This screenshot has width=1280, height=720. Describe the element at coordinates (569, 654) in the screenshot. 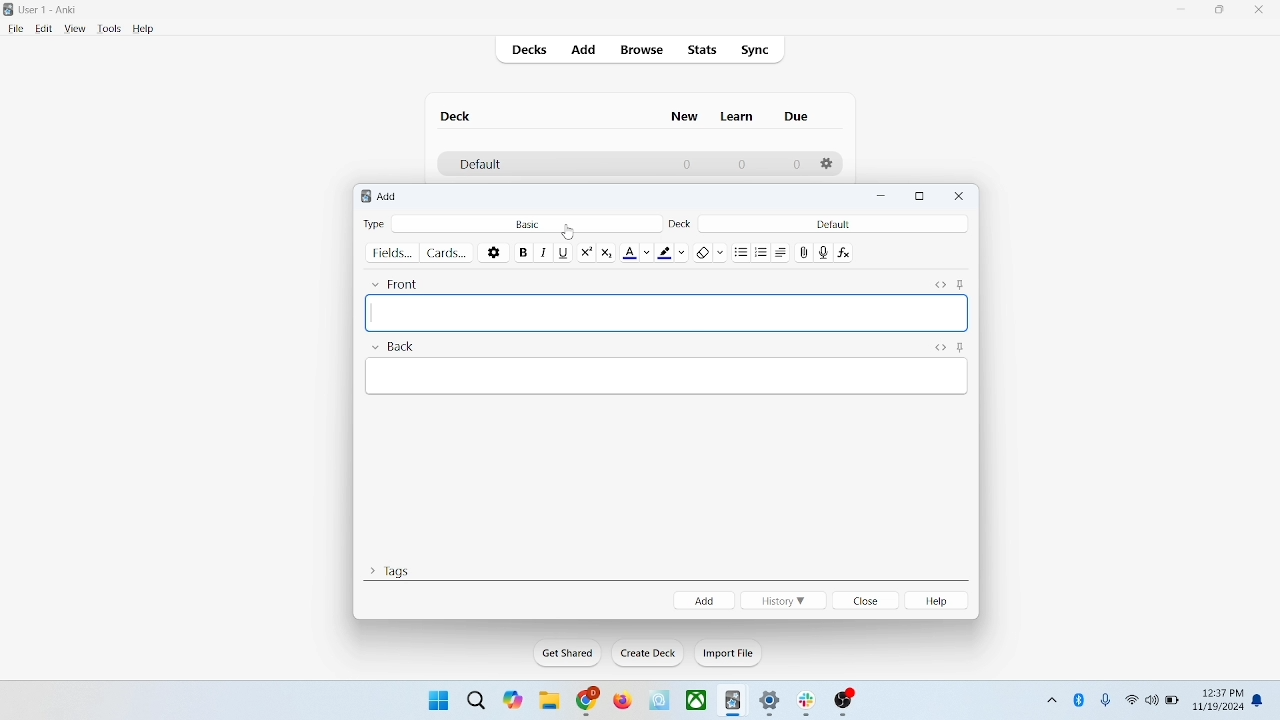

I see `get shared` at that location.